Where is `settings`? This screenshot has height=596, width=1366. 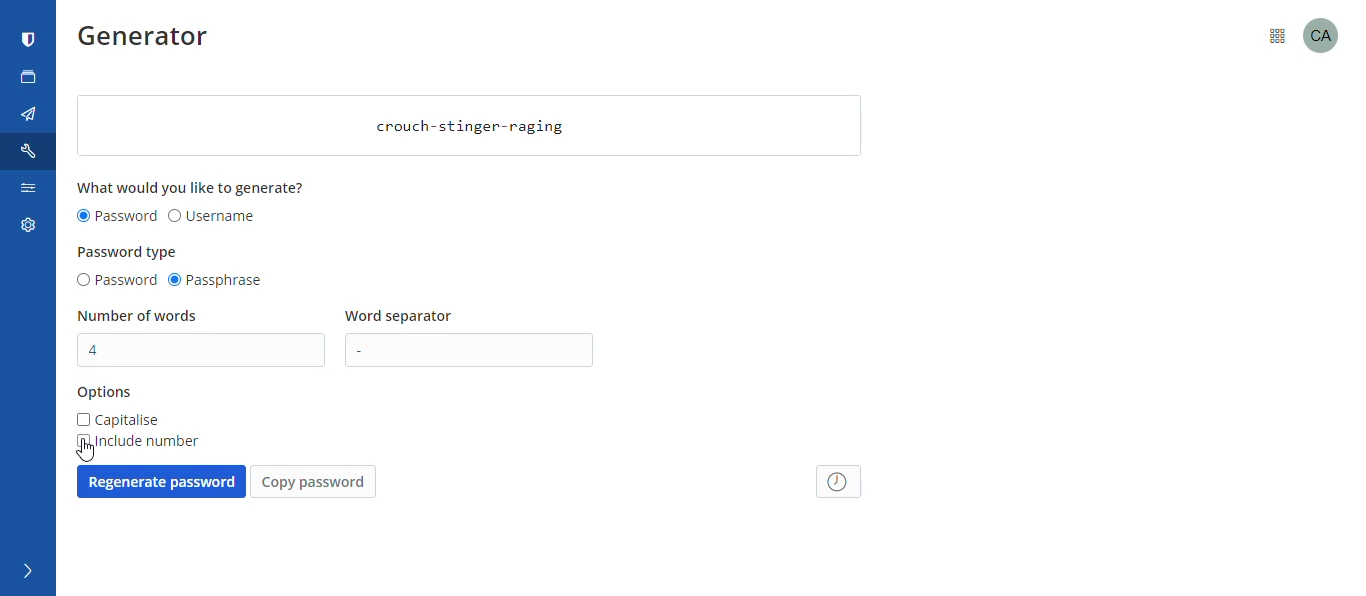
settings is located at coordinates (25, 229).